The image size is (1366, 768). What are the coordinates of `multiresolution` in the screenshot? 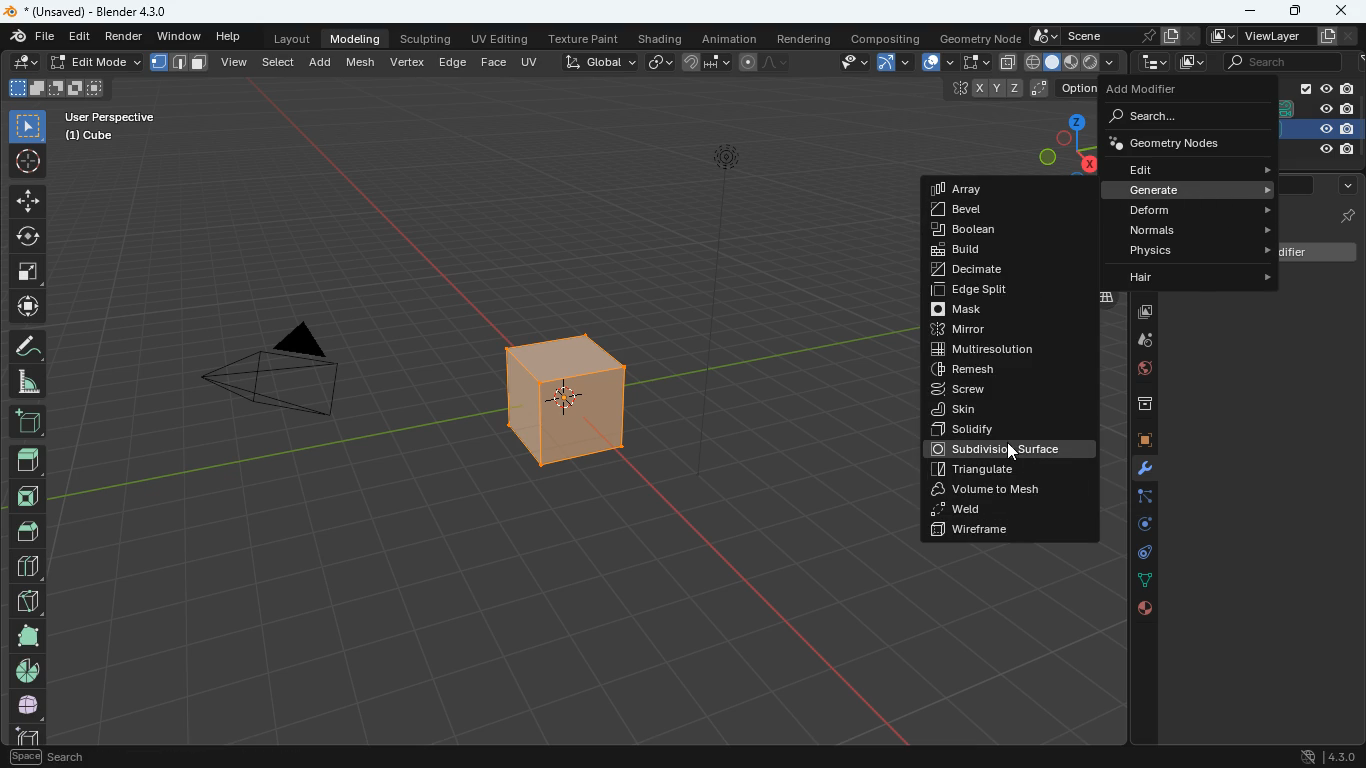 It's located at (999, 351).